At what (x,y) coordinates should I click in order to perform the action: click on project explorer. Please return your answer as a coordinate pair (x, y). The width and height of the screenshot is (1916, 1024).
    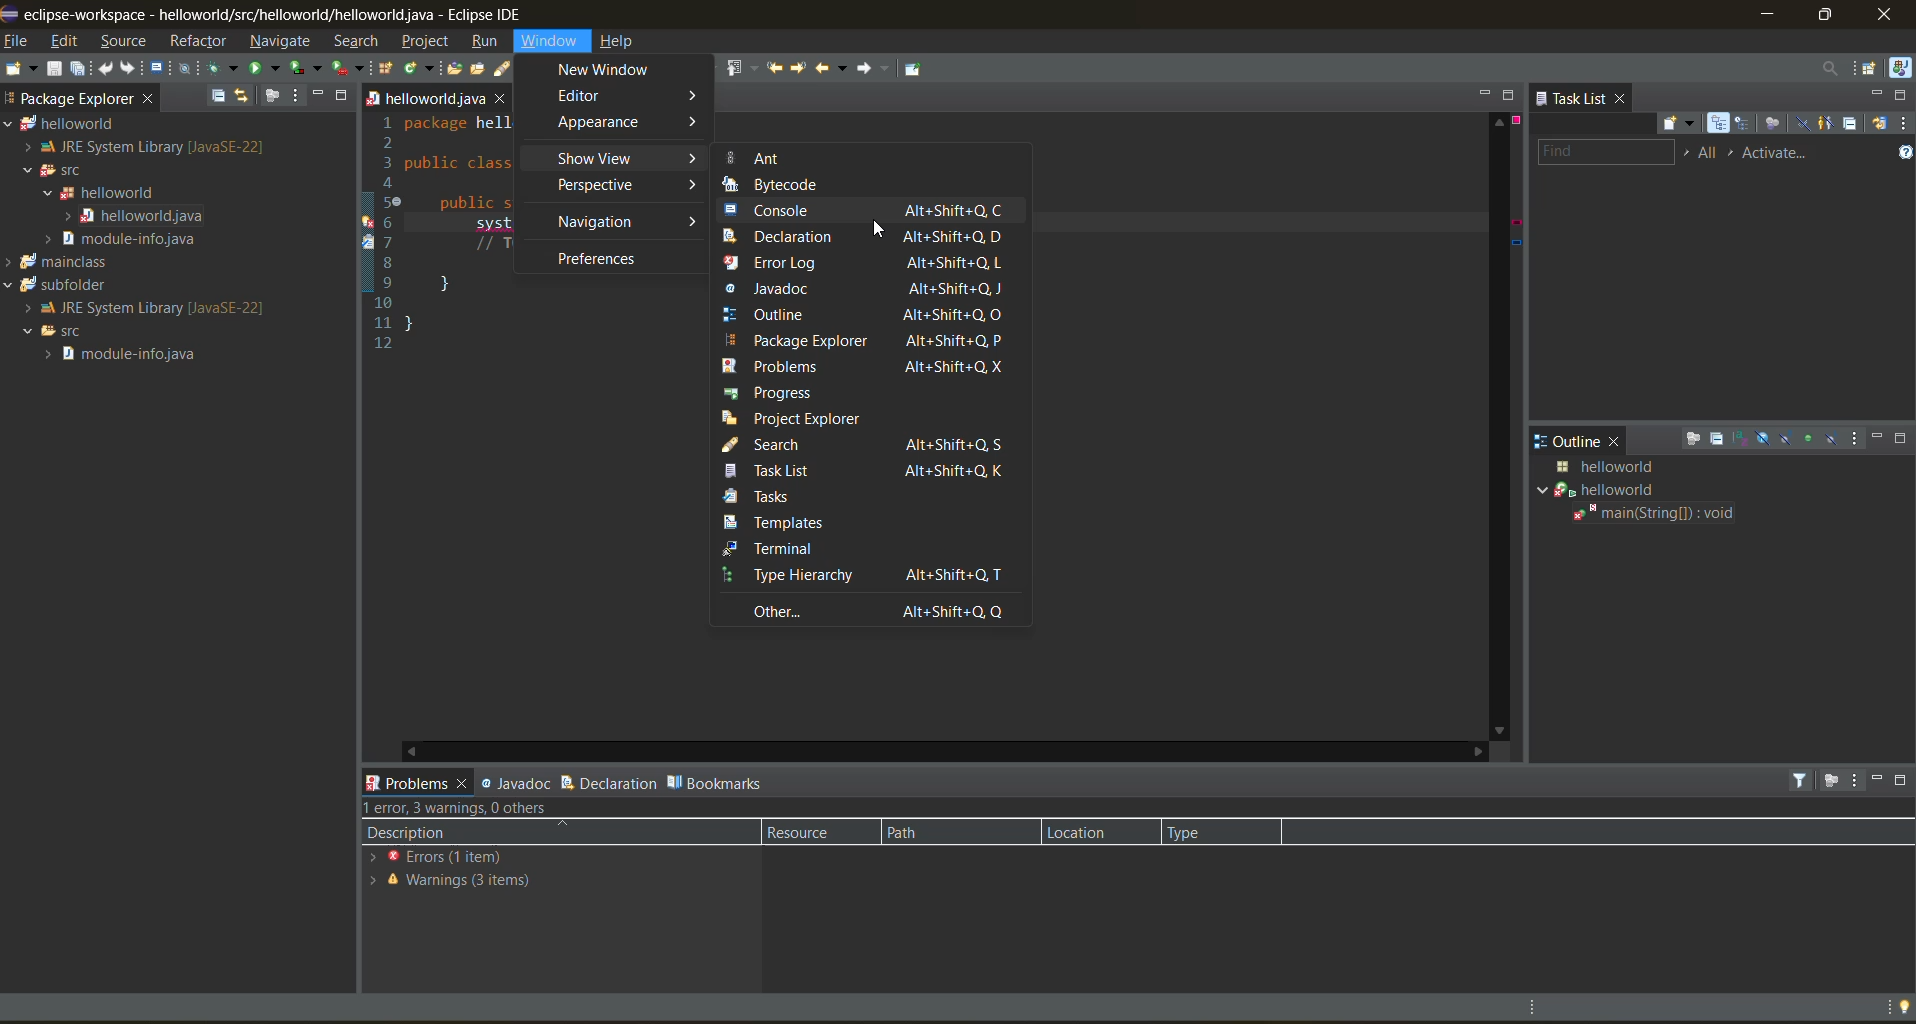
    Looking at the image, I should click on (821, 419).